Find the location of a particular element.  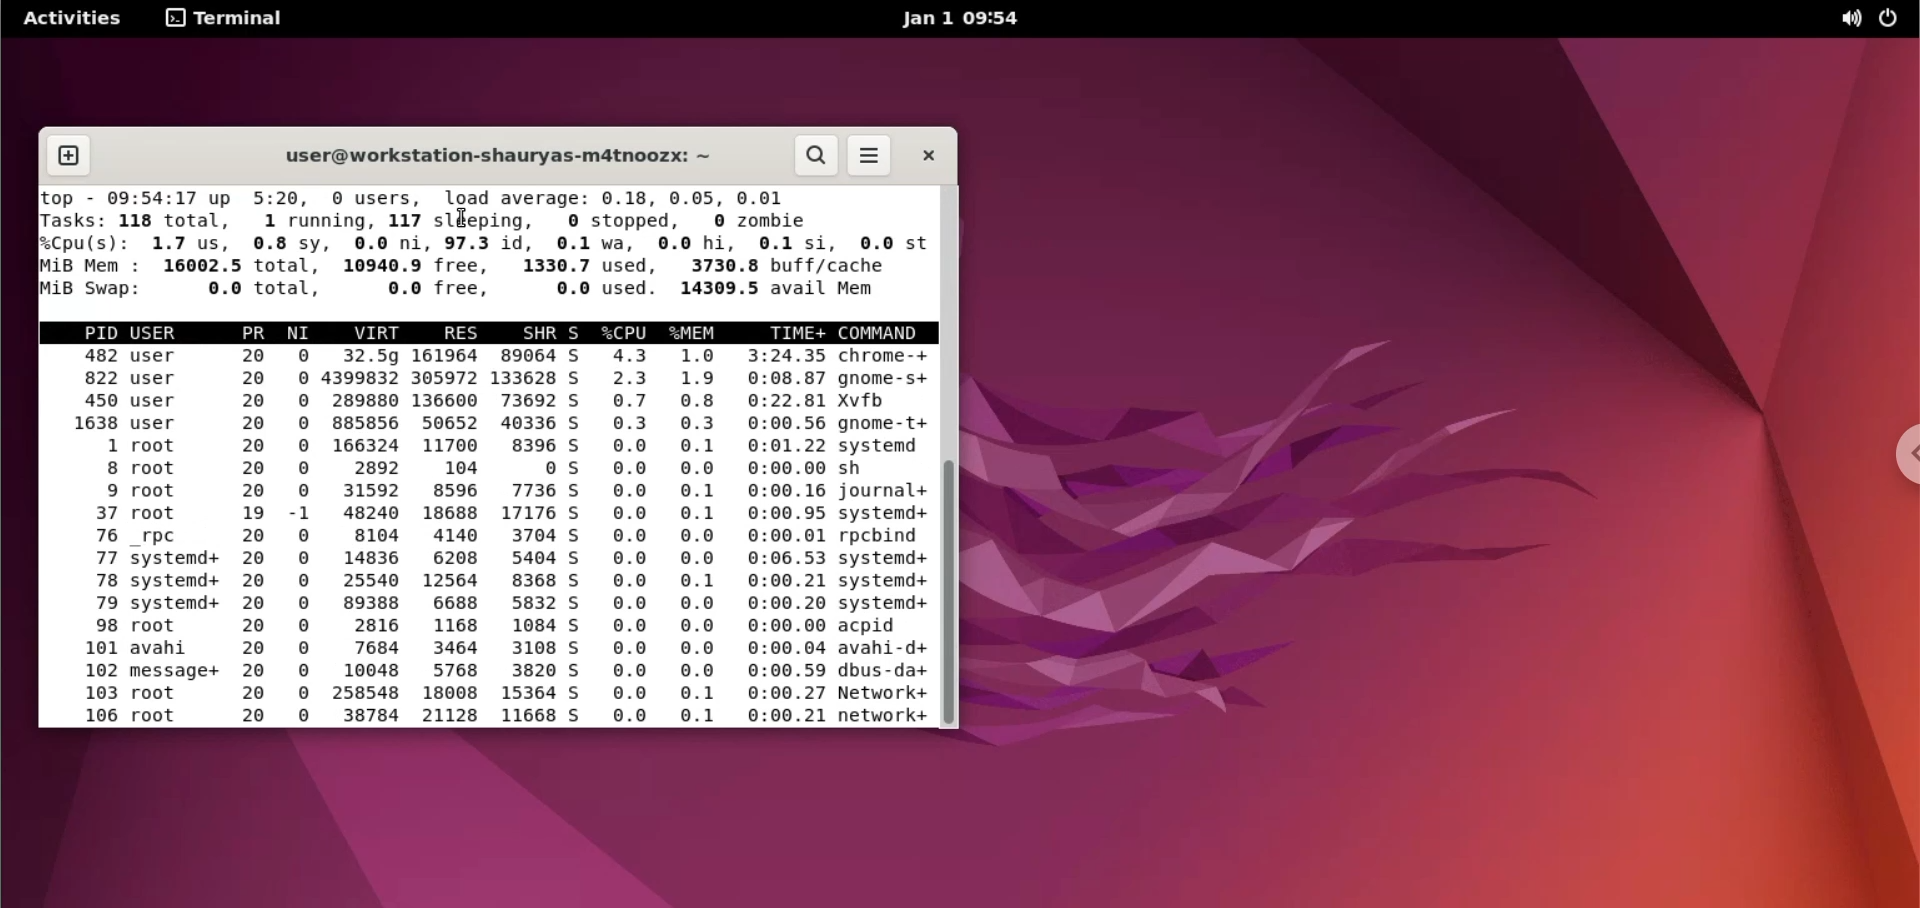

user  is located at coordinates (159, 329).